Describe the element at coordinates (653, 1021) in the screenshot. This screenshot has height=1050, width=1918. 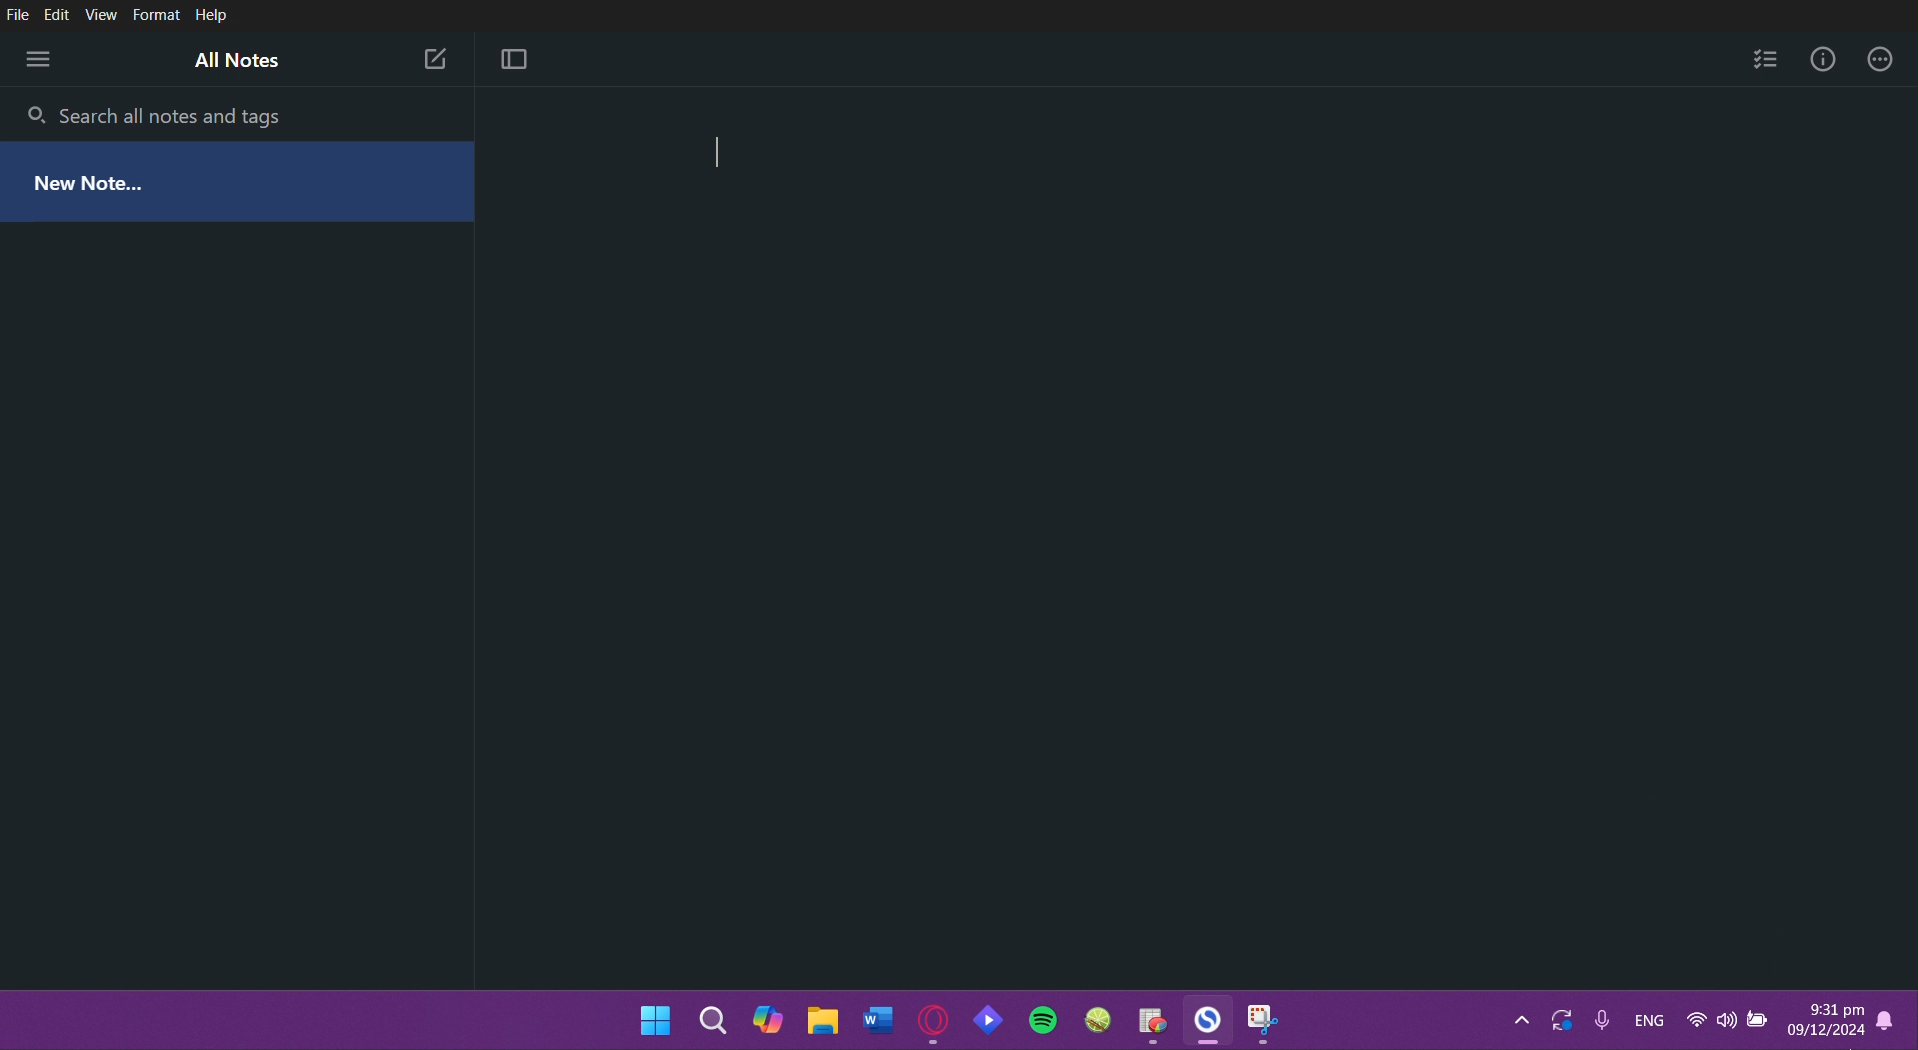
I see `start` at that location.